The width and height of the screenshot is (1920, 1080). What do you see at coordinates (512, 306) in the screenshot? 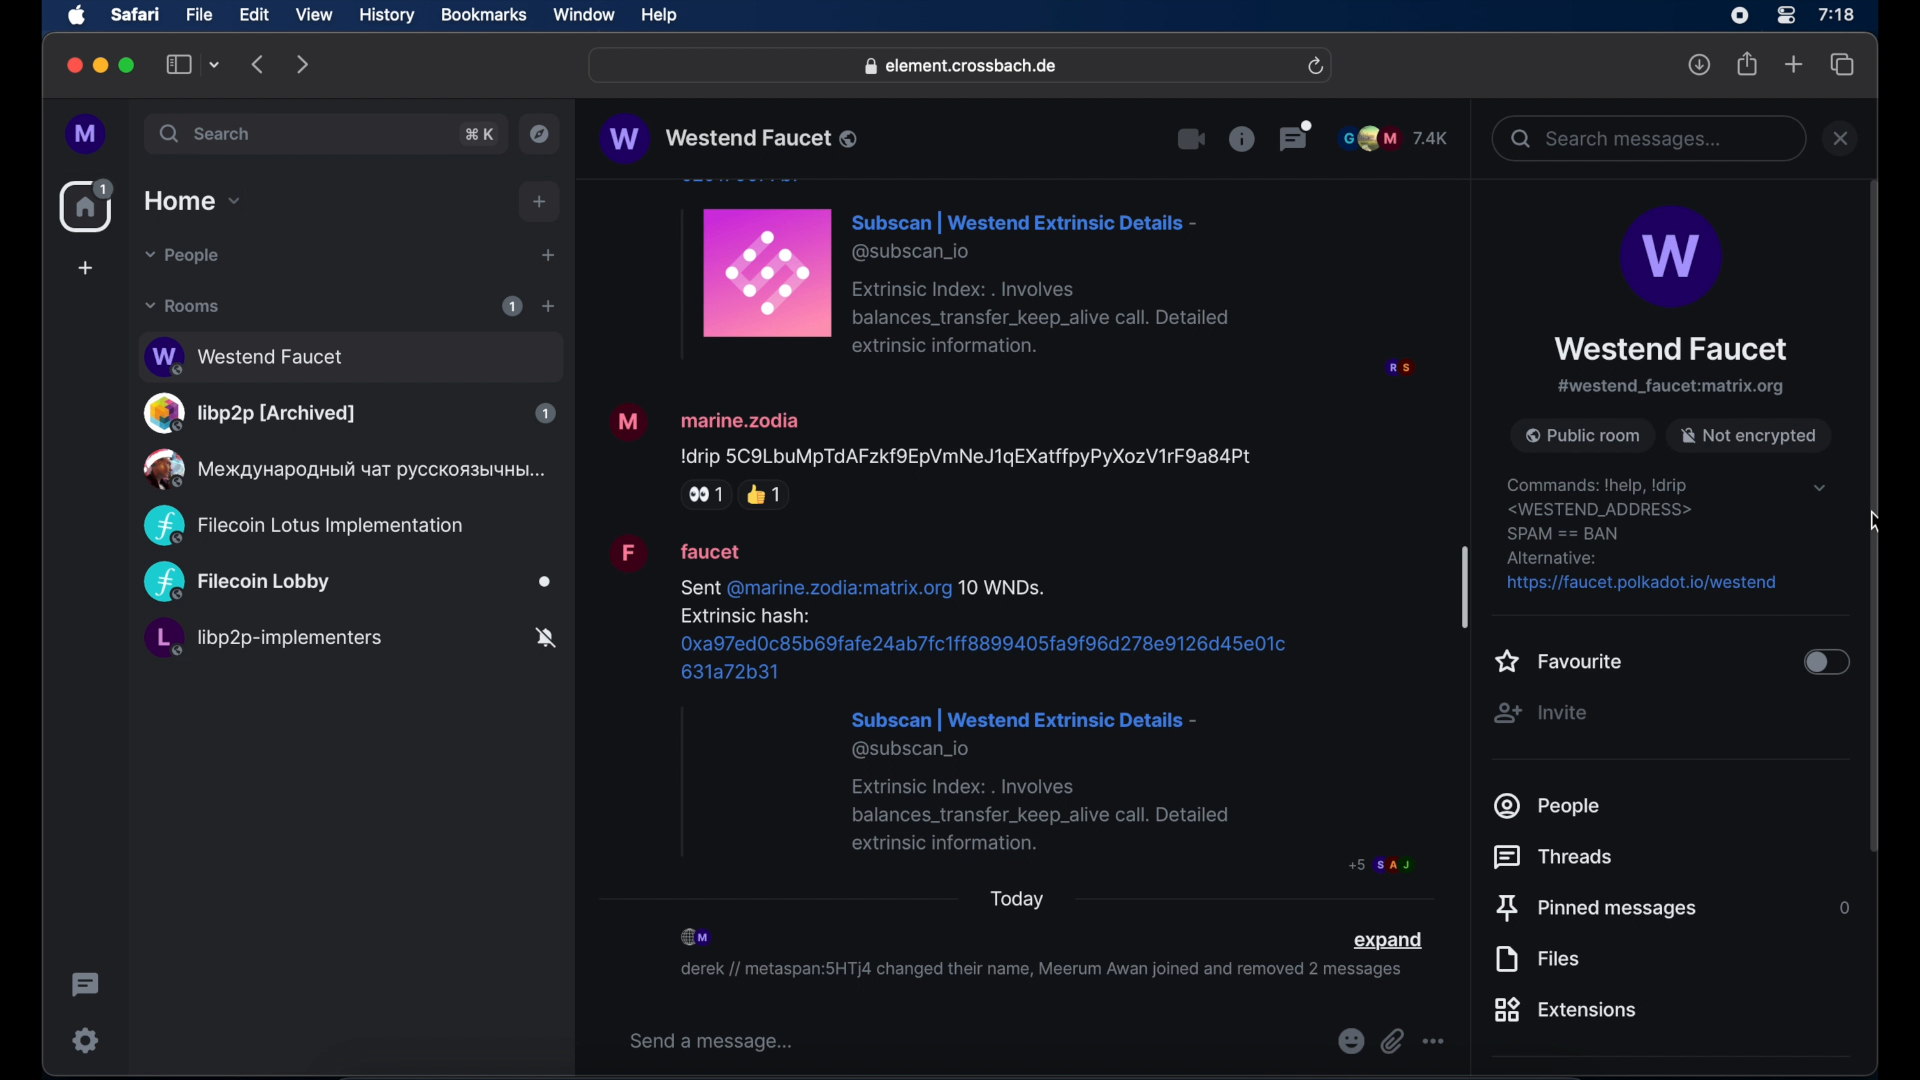
I see `1` at bounding box center [512, 306].